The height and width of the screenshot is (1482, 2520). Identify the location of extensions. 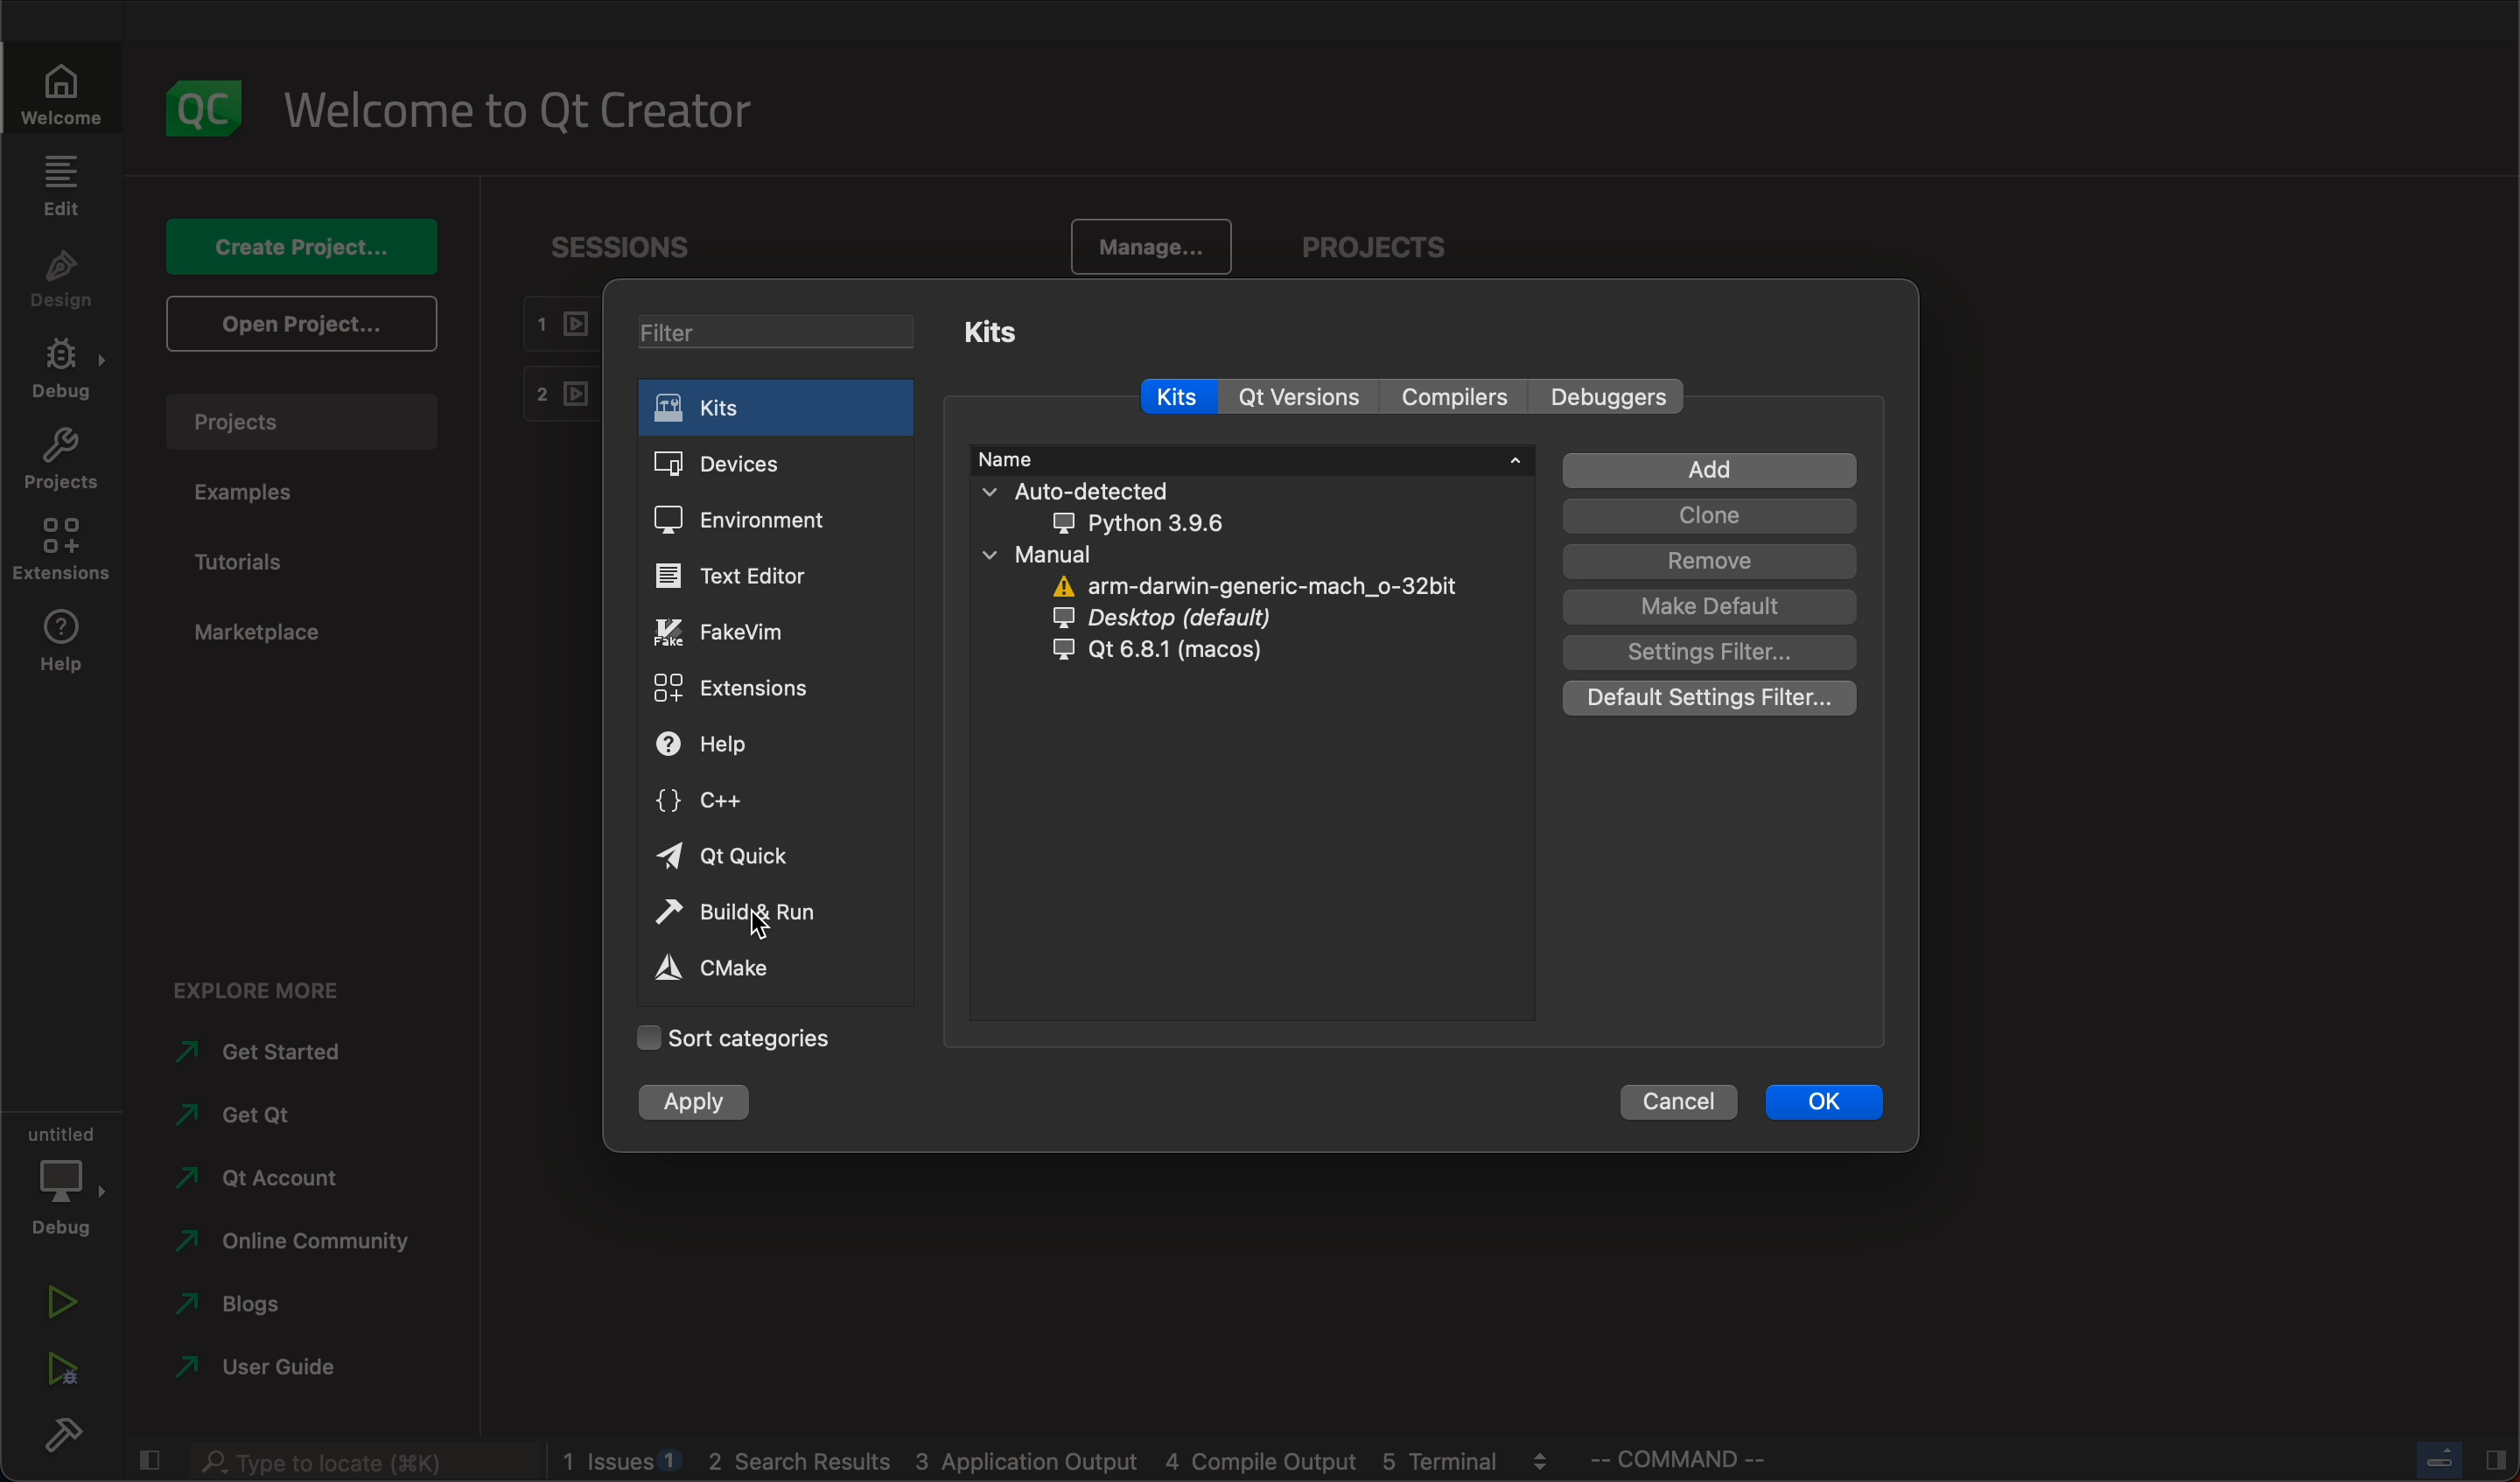
(59, 552).